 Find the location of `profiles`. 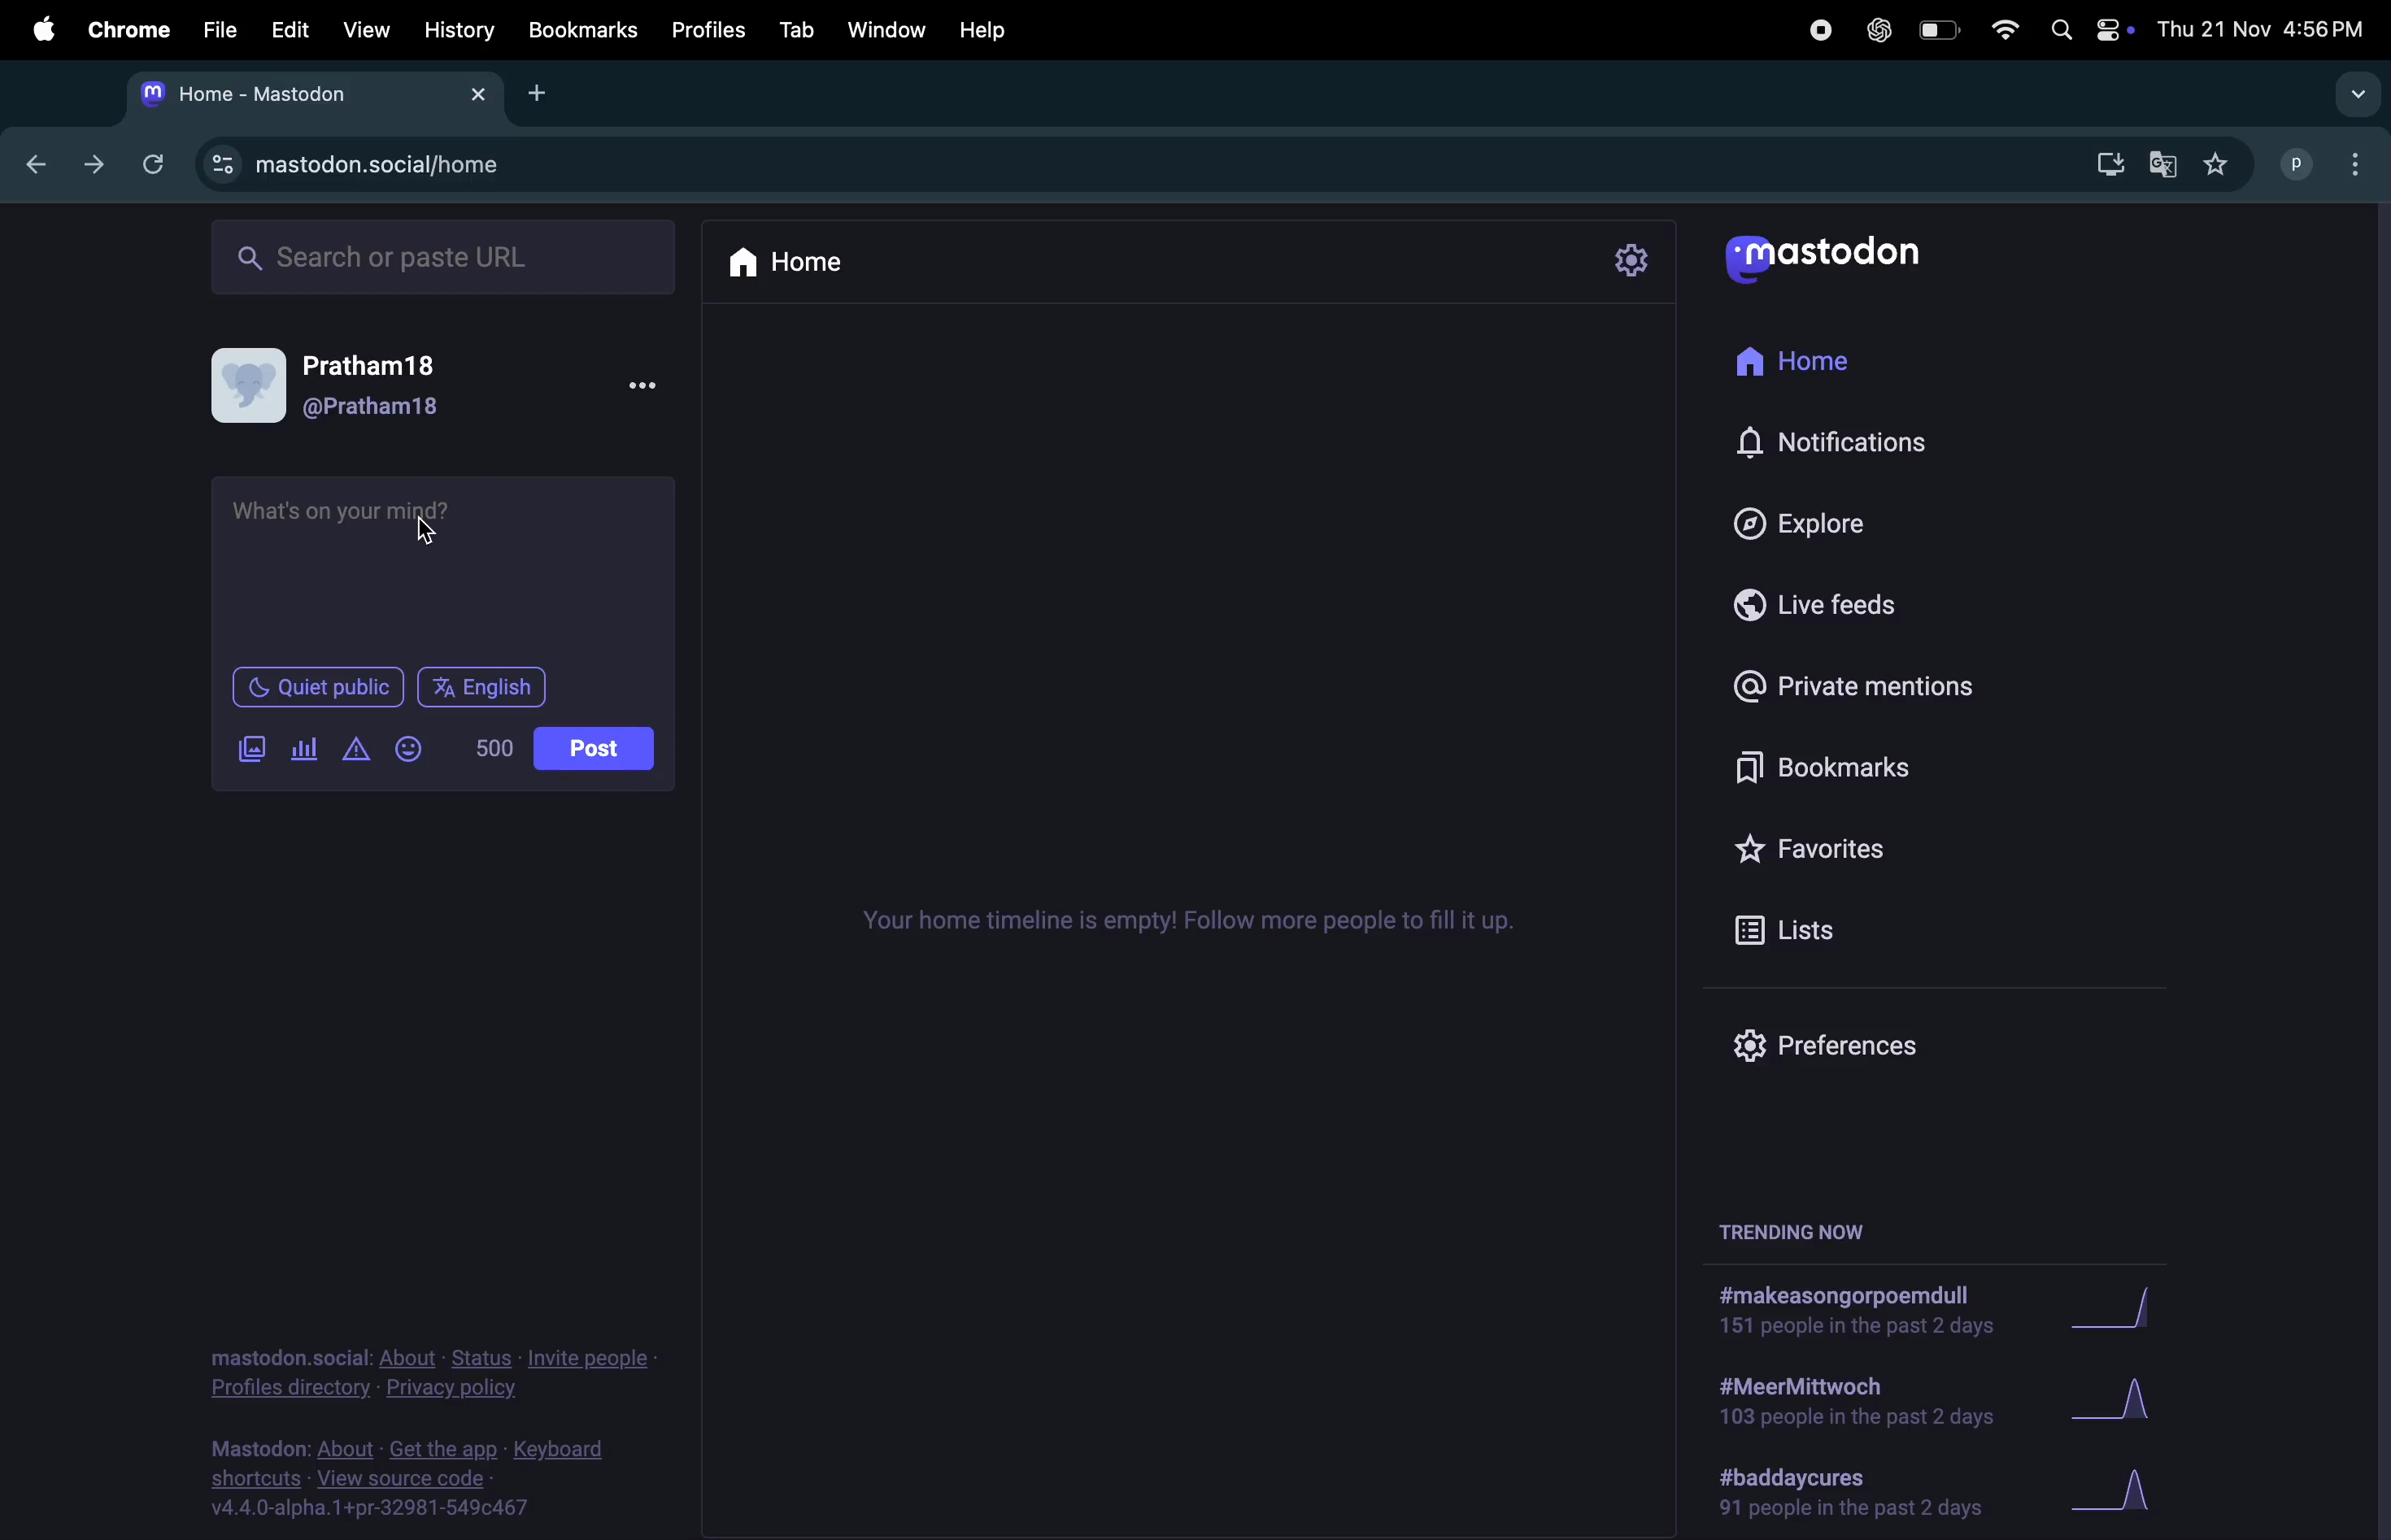

profiles is located at coordinates (704, 30).